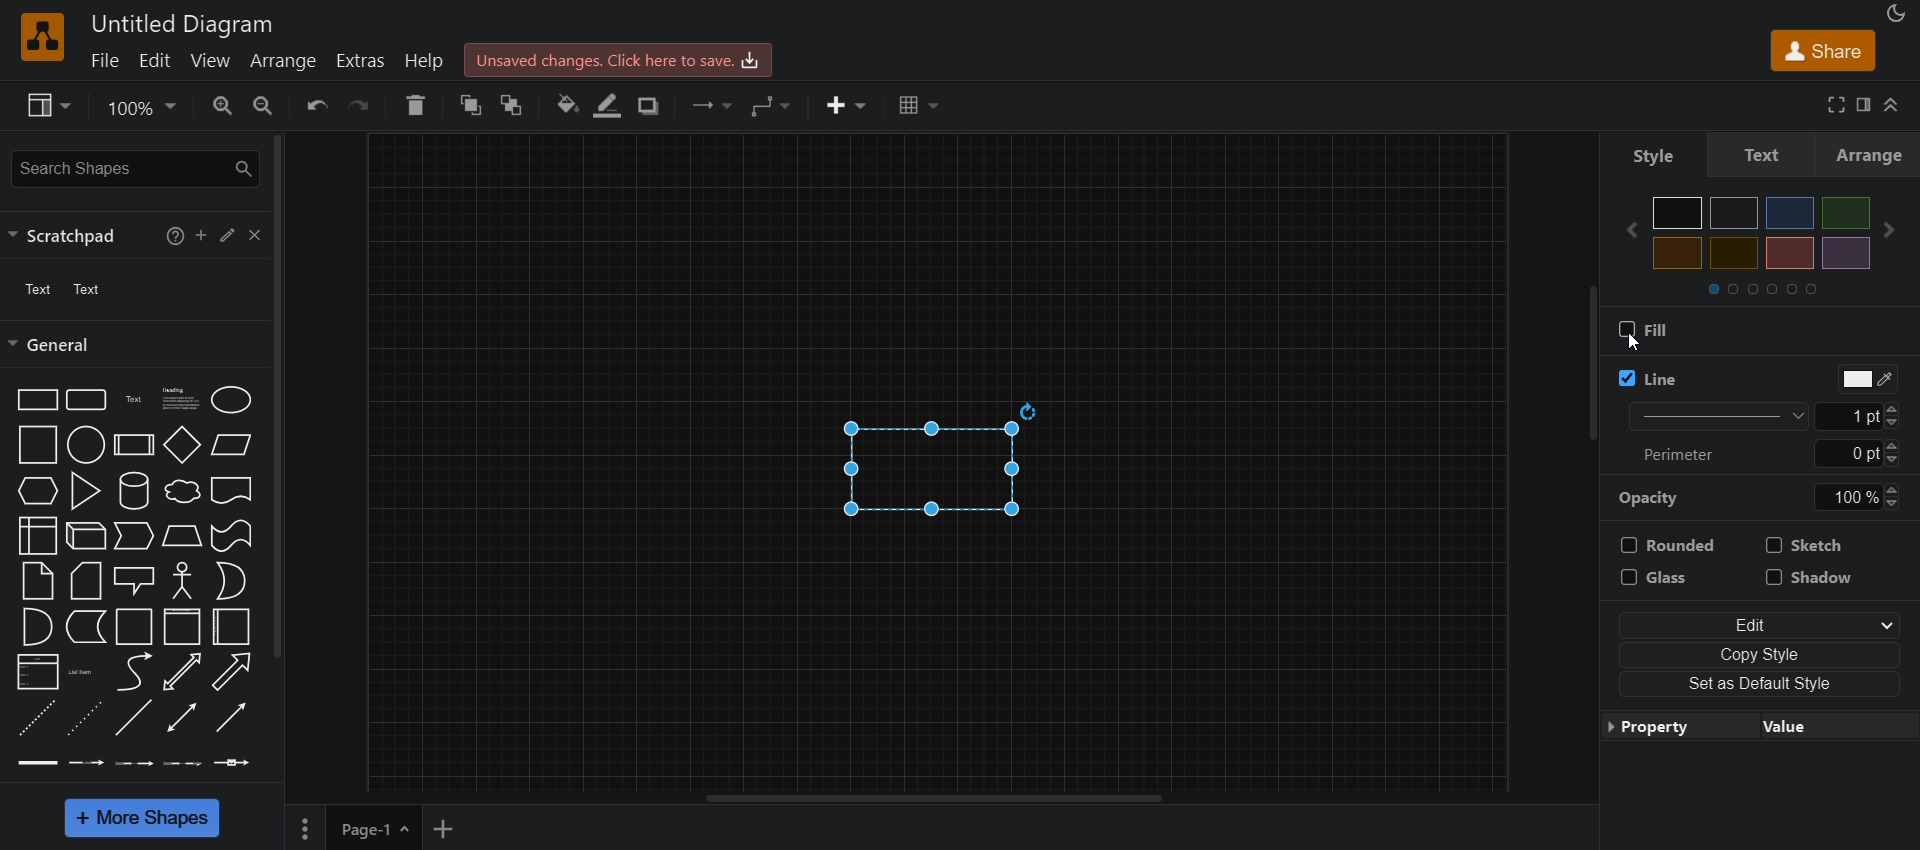  I want to click on add page, so click(446, 827).